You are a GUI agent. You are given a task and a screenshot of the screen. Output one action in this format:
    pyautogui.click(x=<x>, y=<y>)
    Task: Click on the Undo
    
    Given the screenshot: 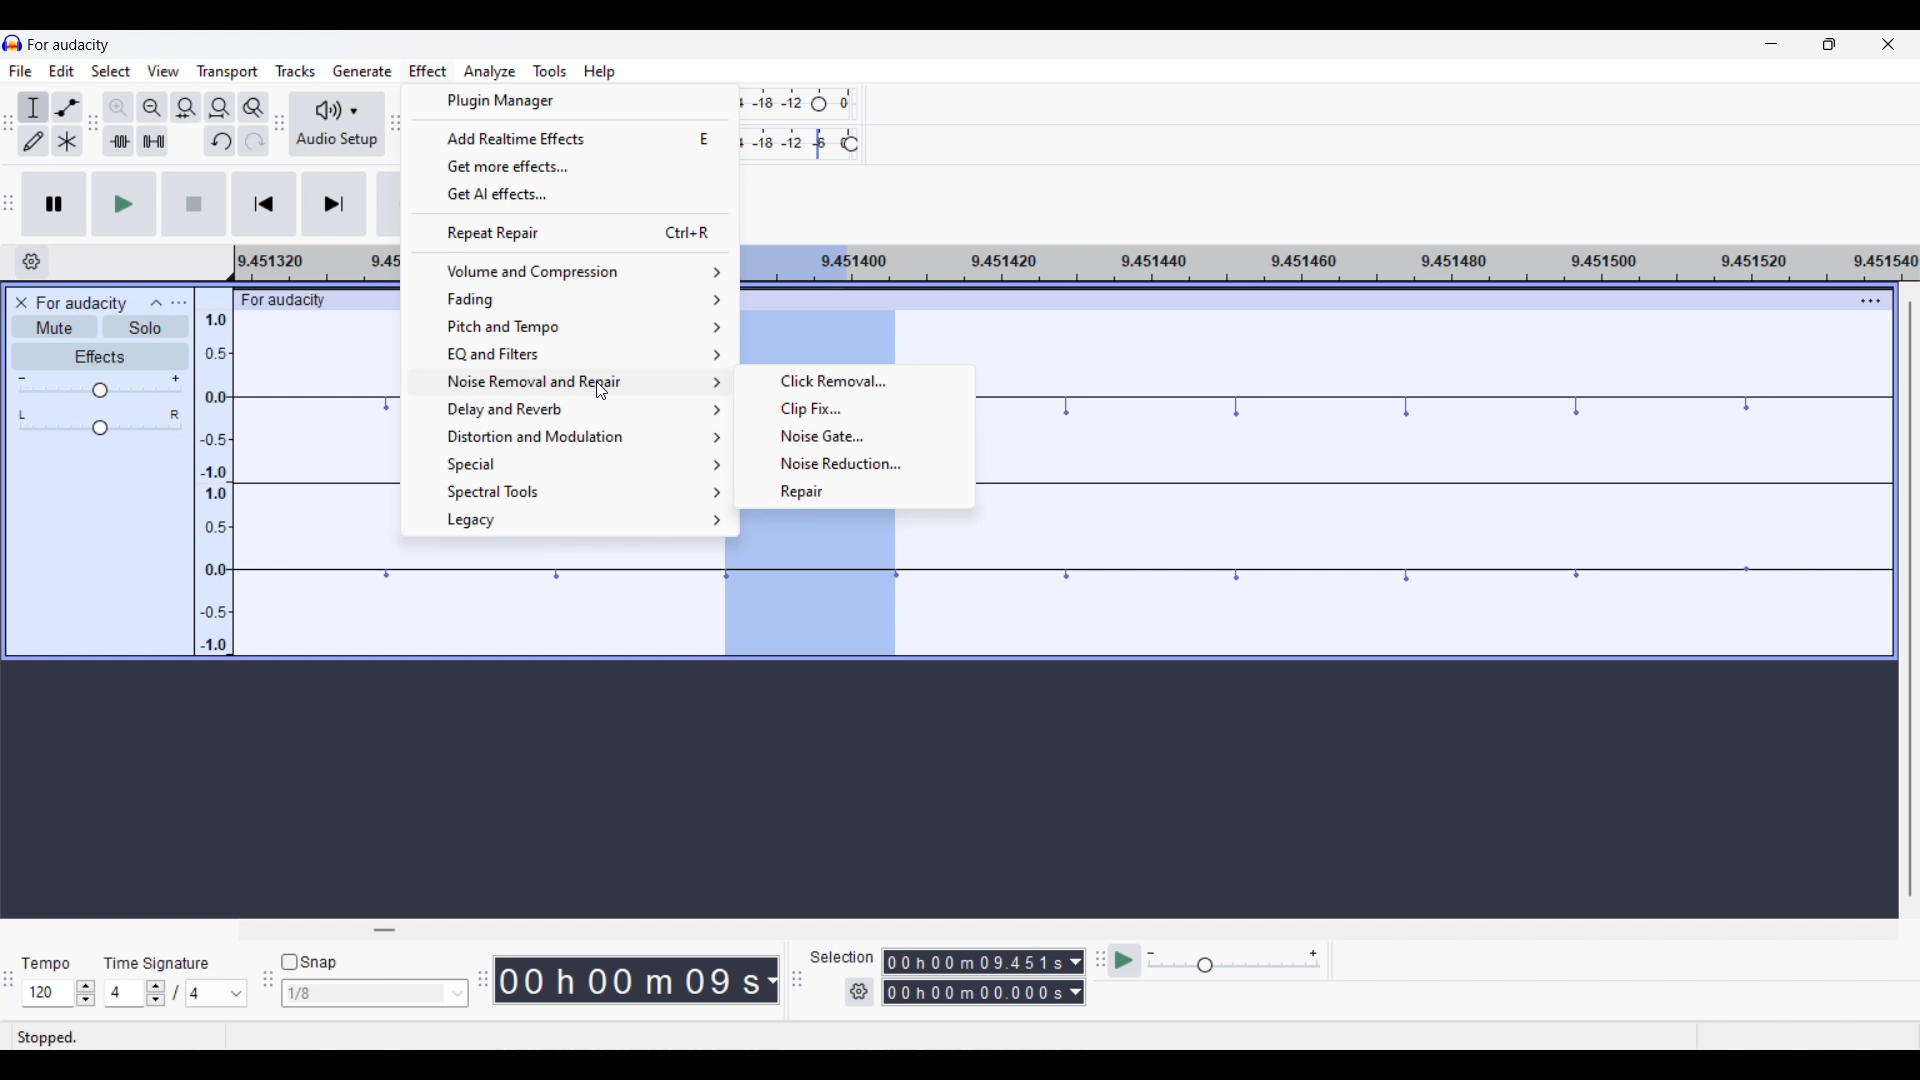 What is the action you would take?
    pyautogui.click(x=220, y=140)
    